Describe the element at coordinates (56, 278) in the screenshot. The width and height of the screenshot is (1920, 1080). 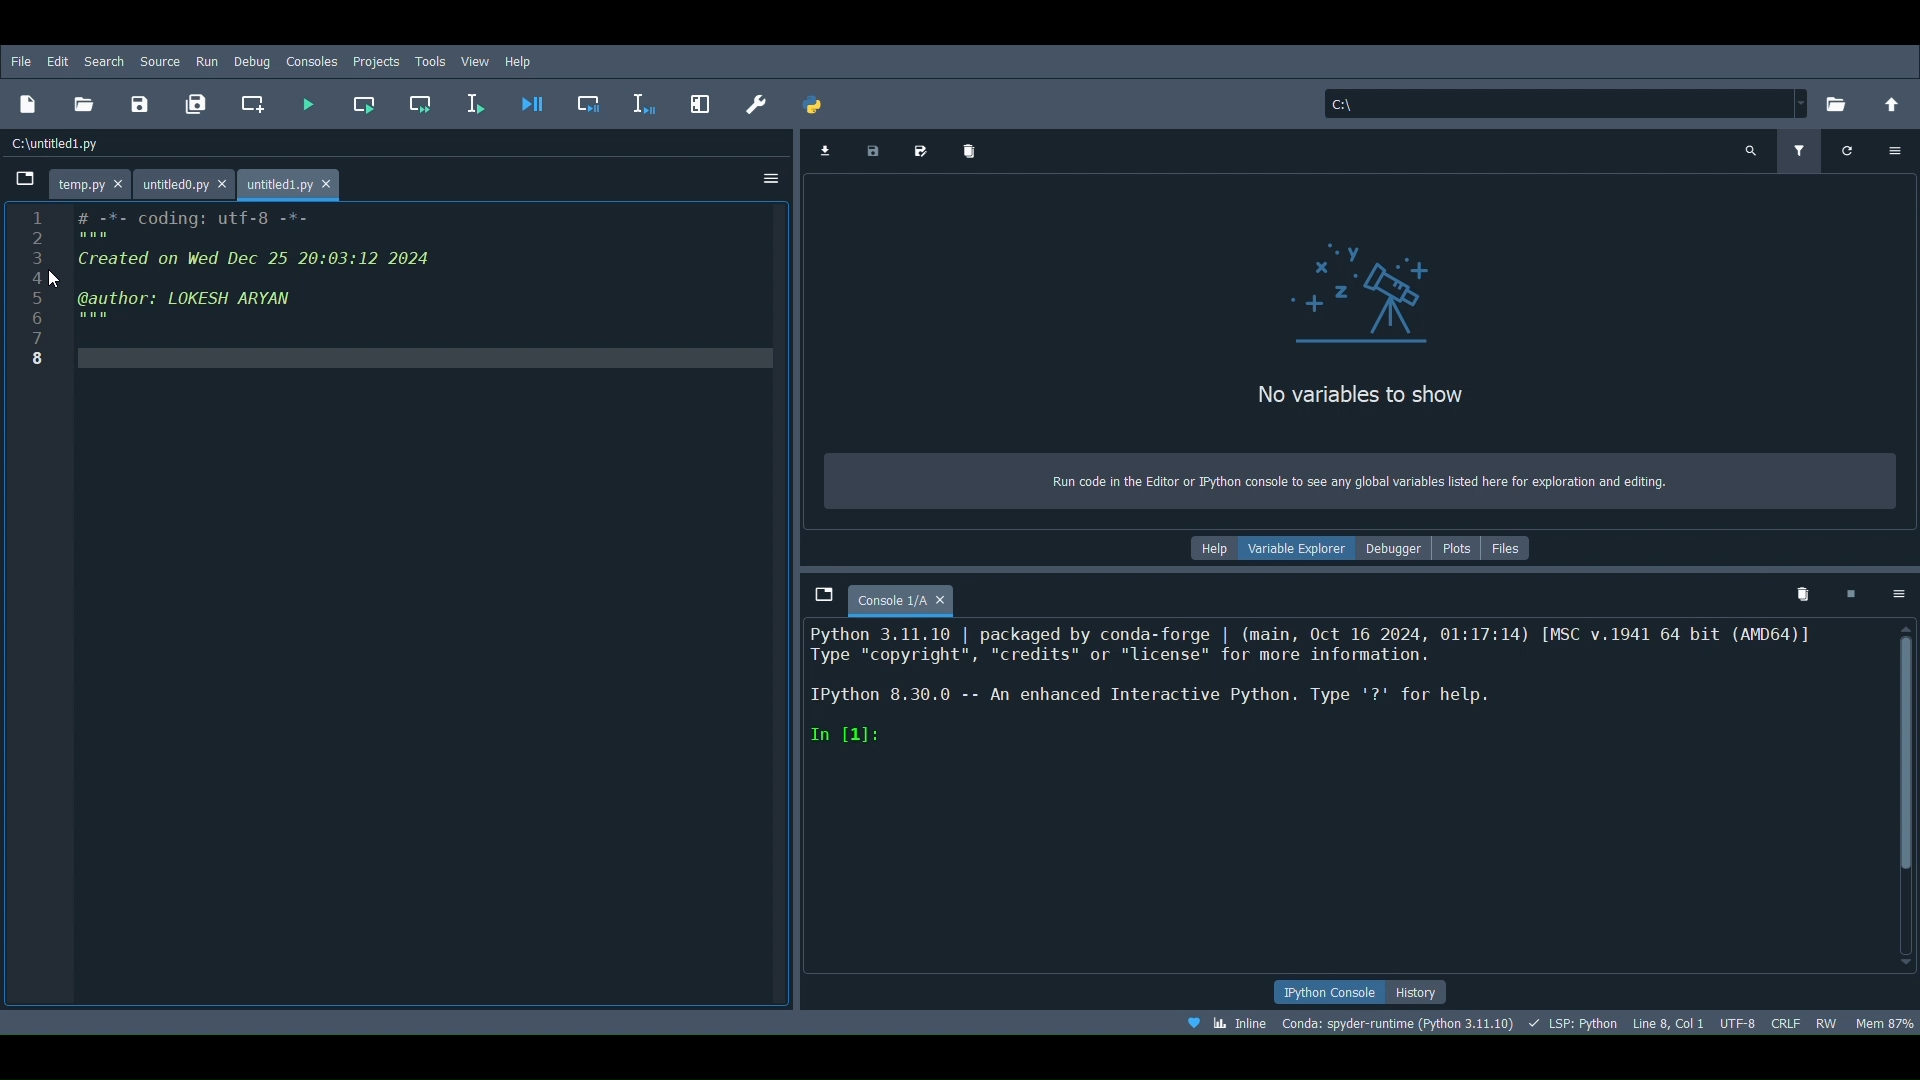
I see `Cursor` at that location.